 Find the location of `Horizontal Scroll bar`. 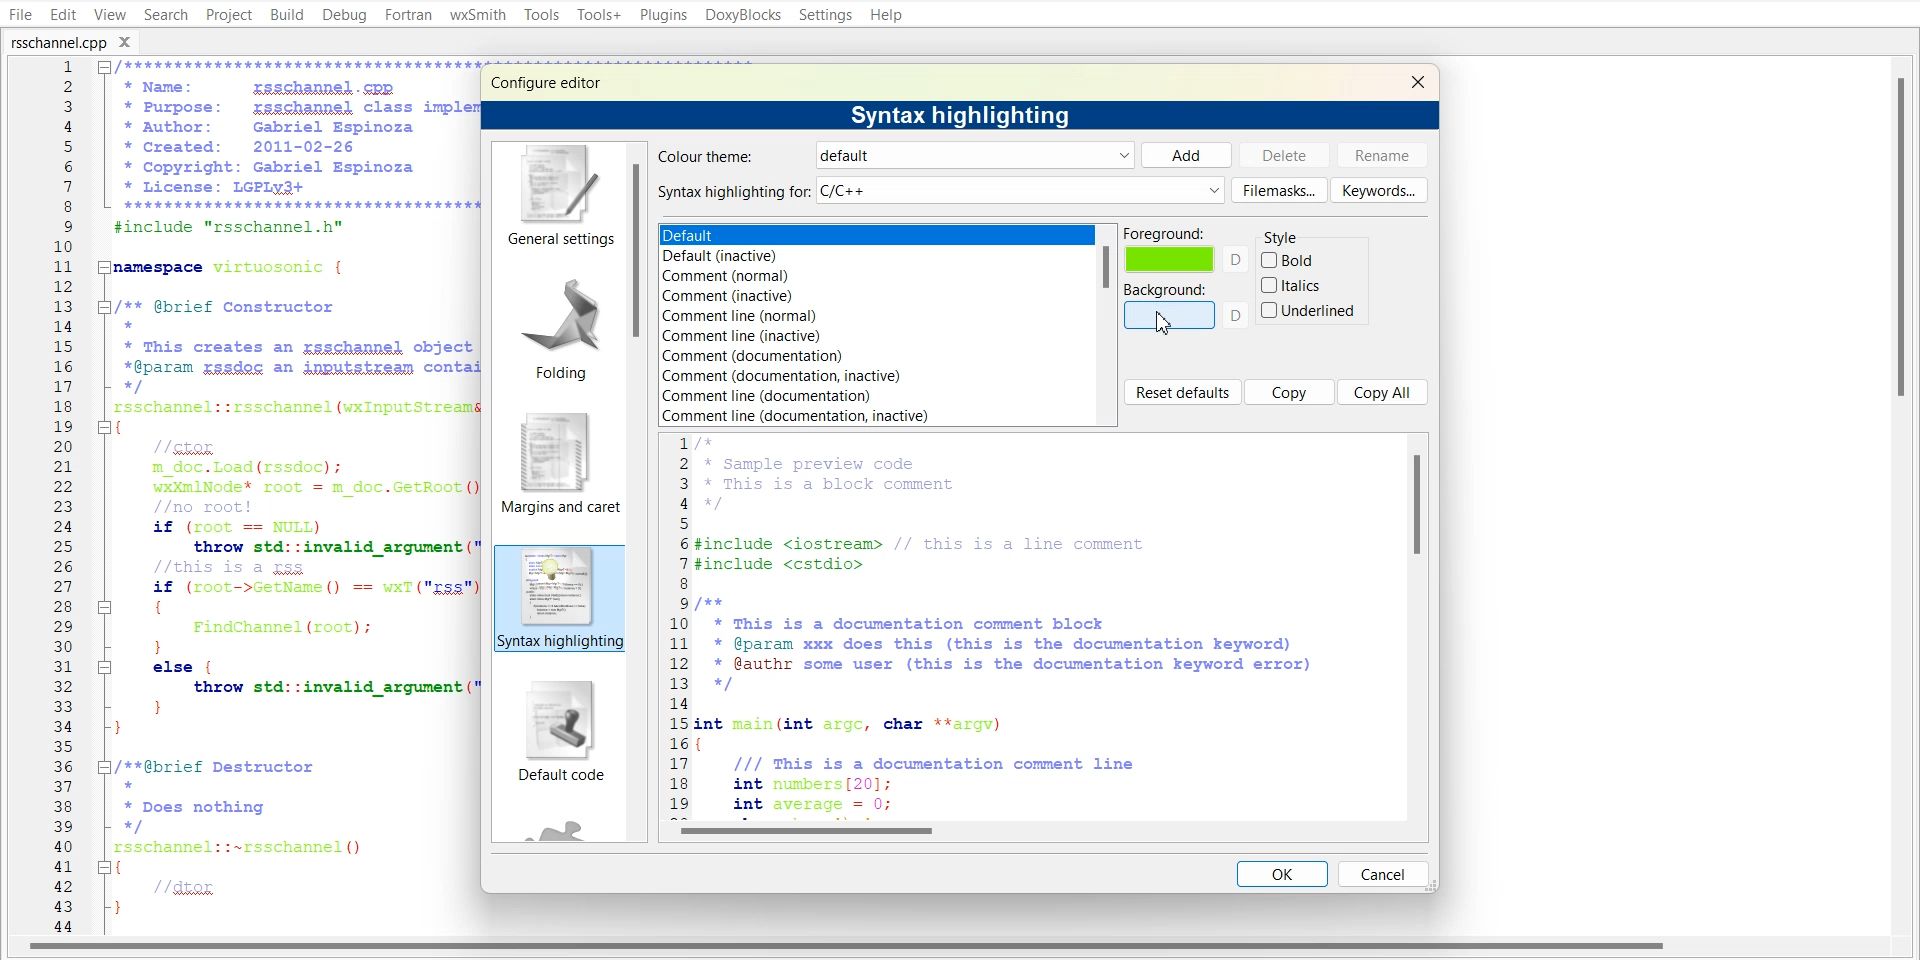

Horizontal Scroll bar is located at coordinates (850, 949).